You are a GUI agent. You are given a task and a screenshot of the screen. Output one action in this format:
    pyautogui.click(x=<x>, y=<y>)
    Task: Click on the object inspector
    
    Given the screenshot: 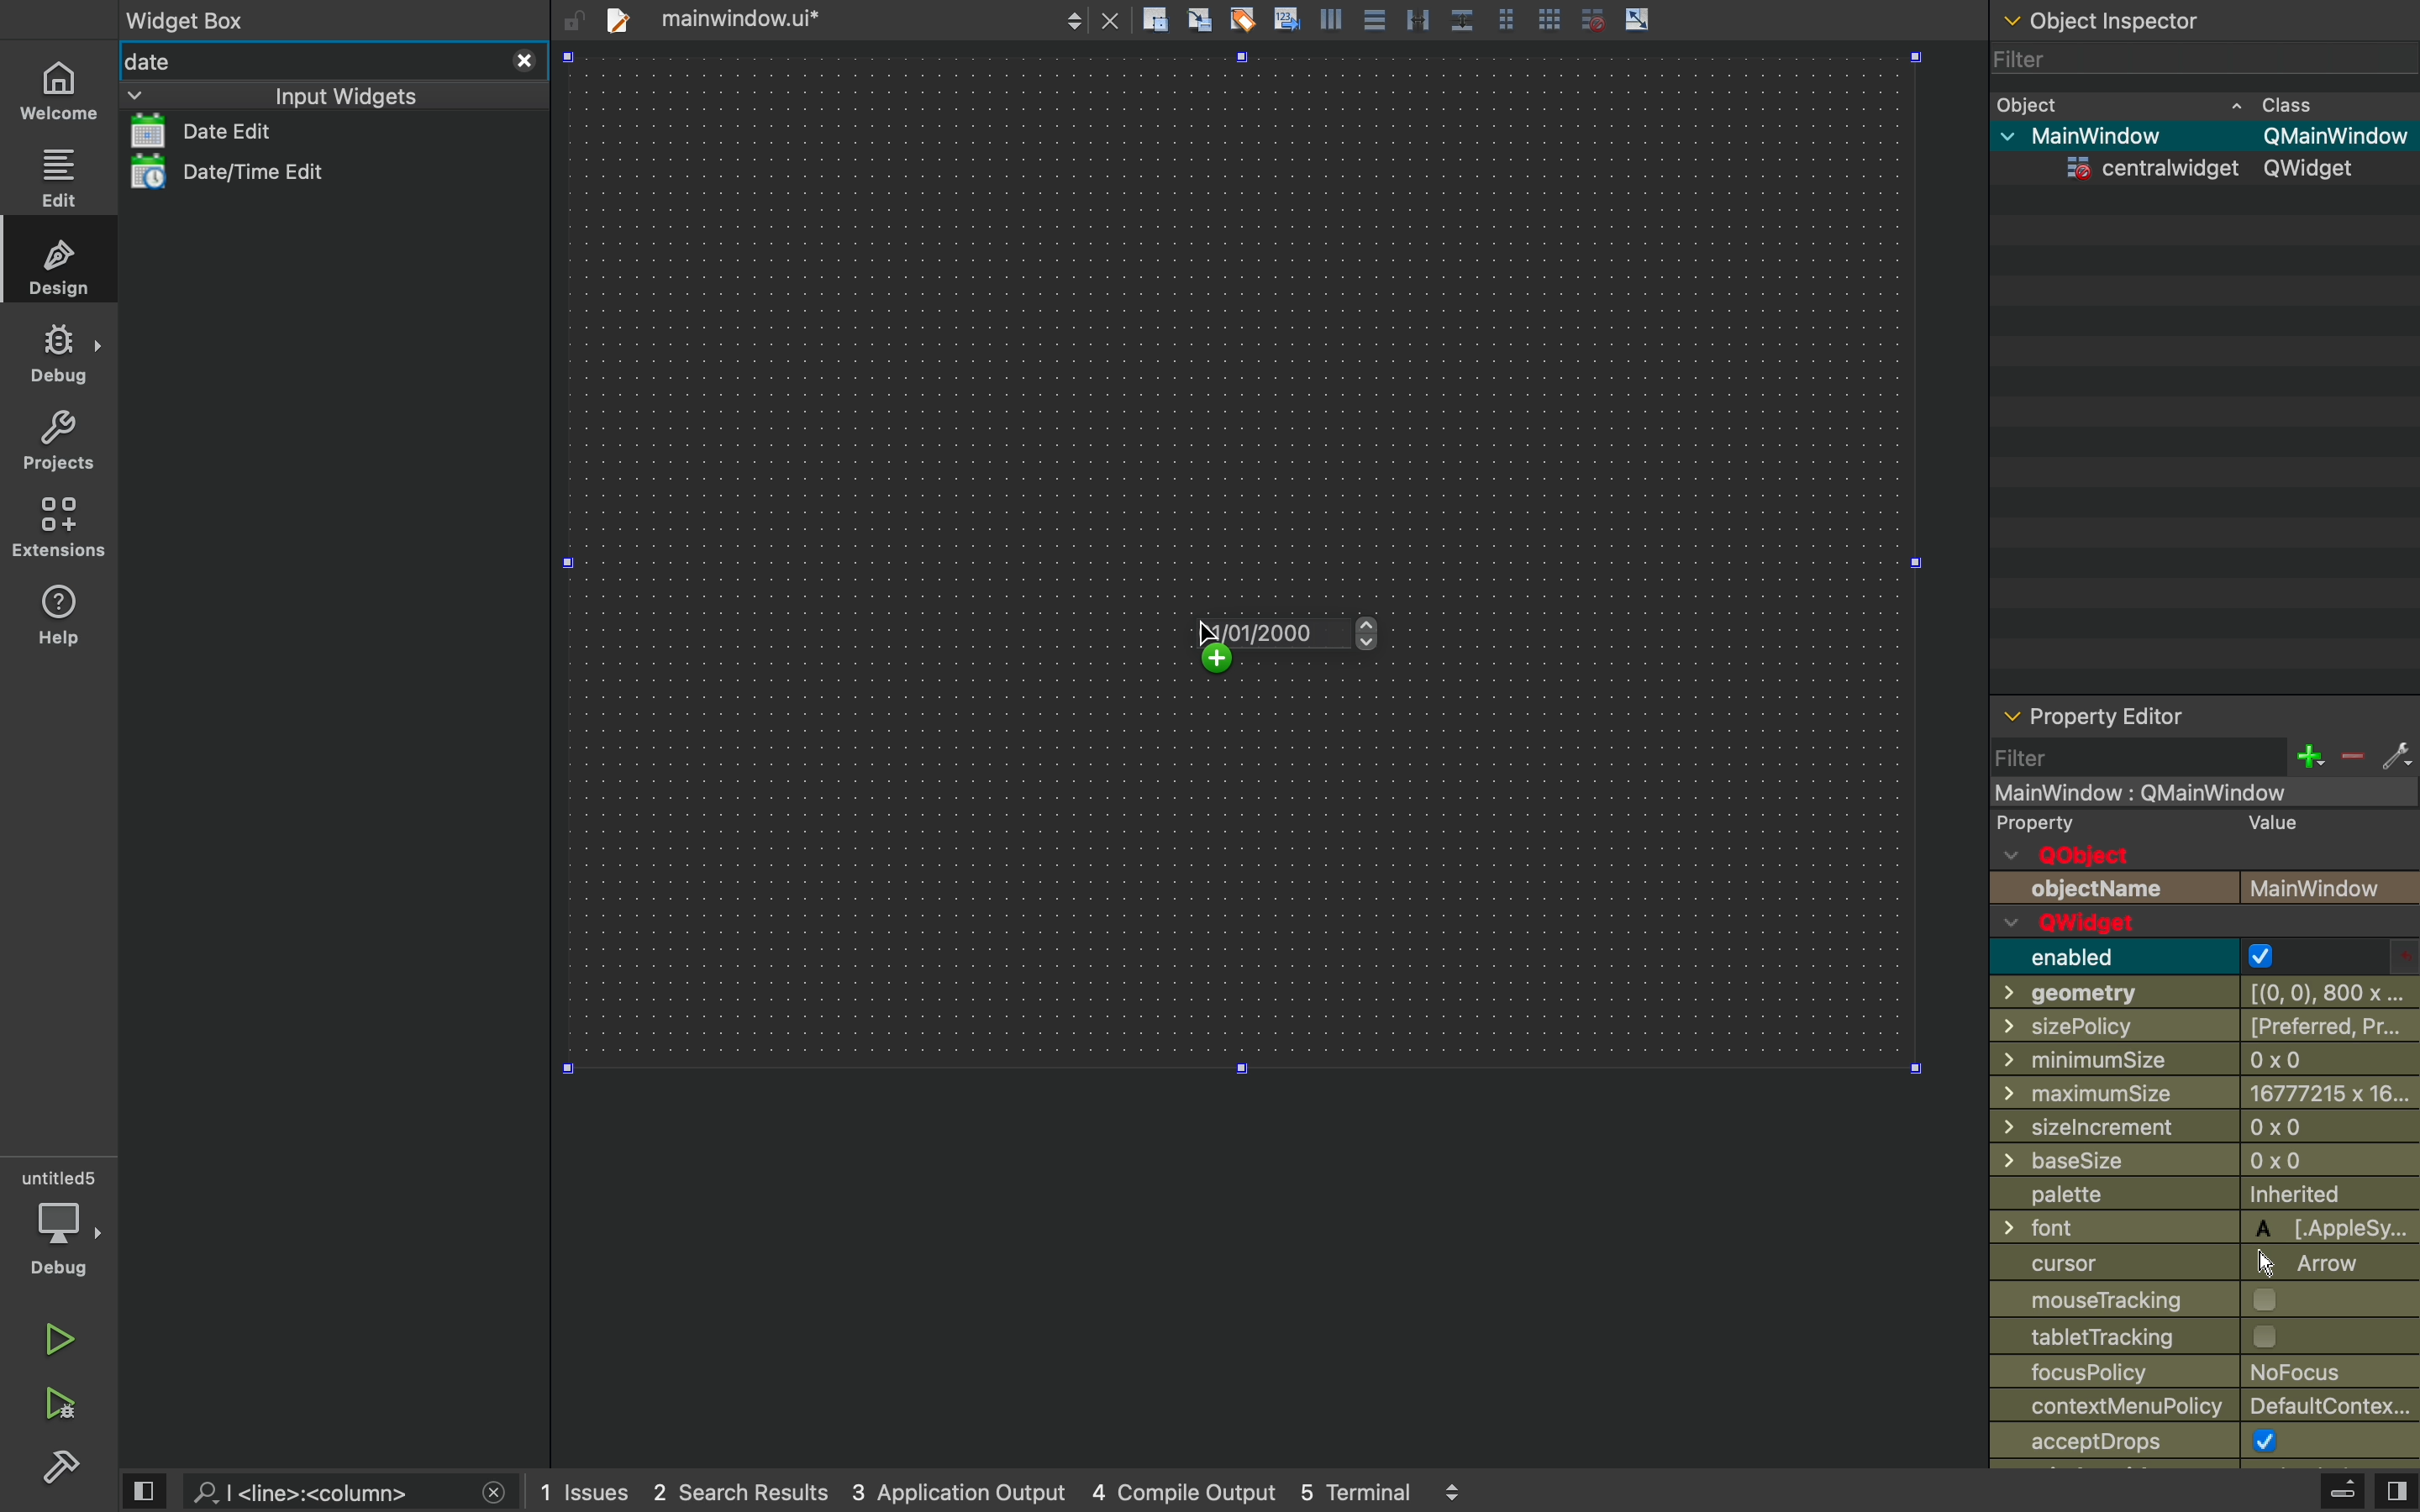 What is the action you would take?
    pyautogui.click(x=2204, y=21)
    